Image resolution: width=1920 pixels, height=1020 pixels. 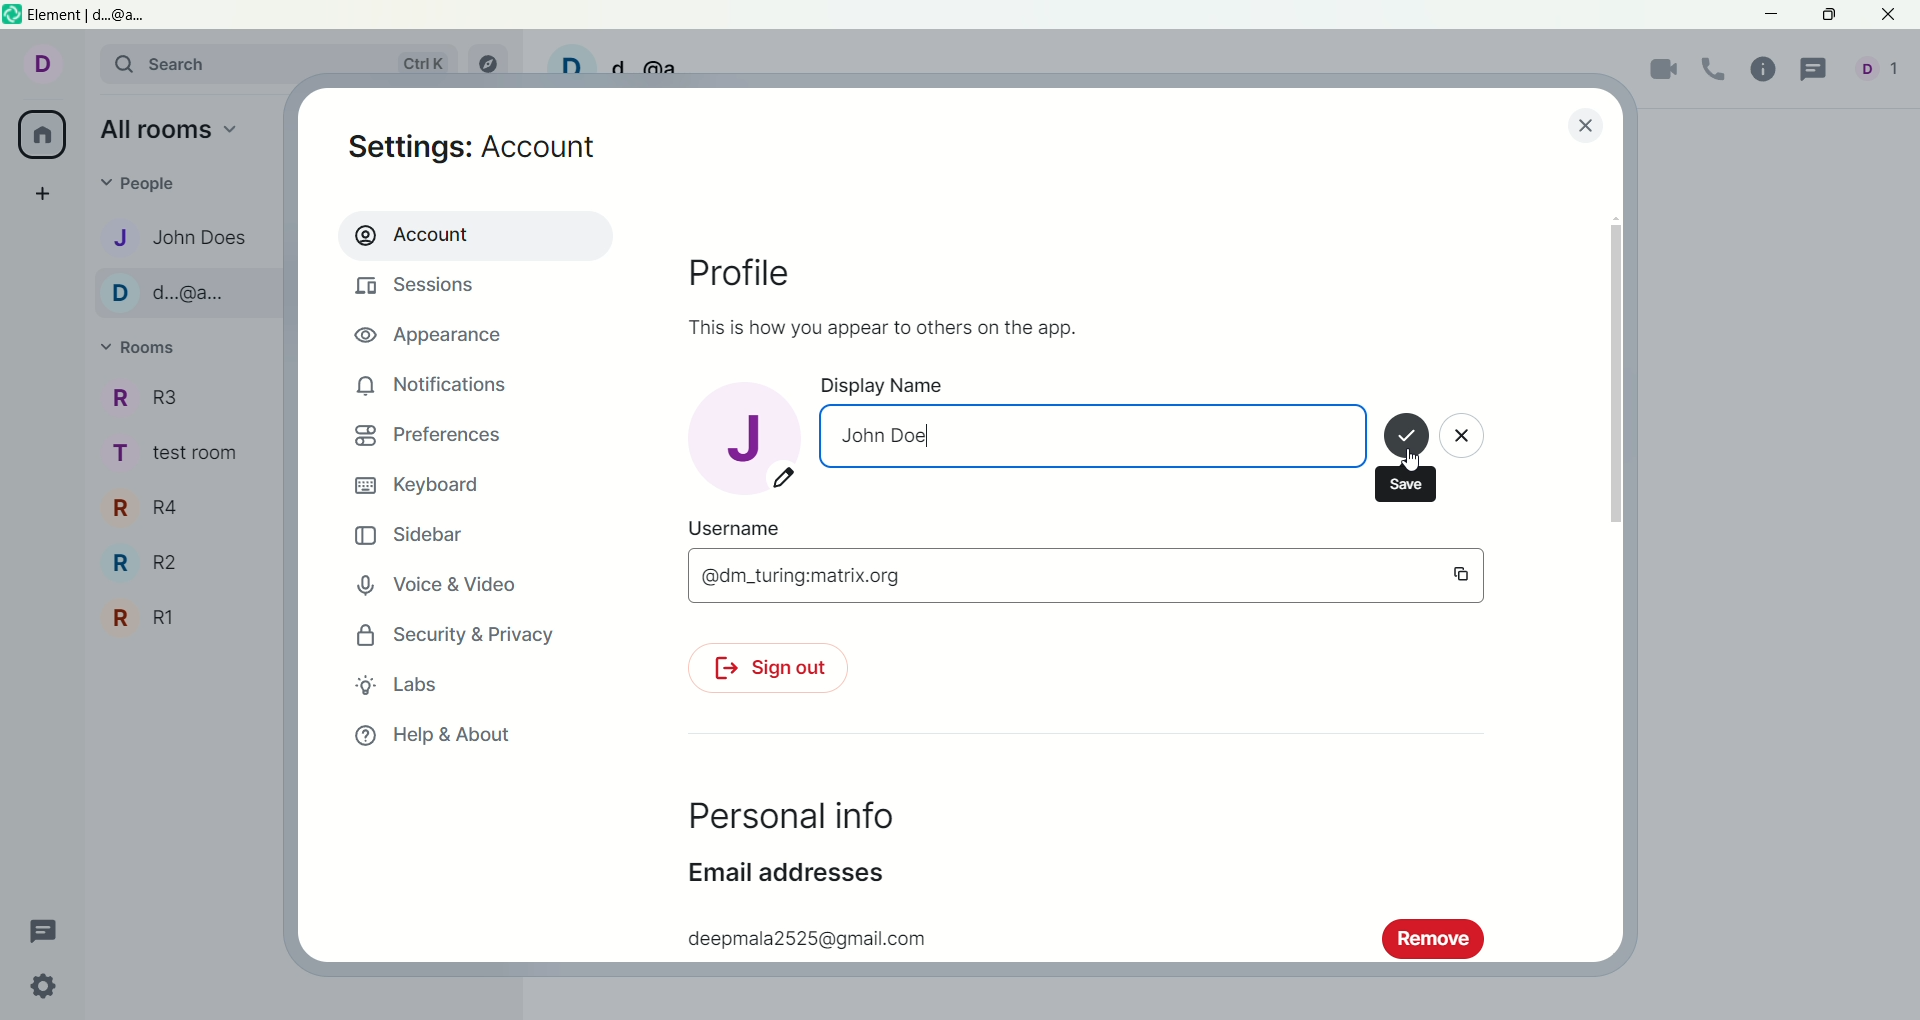 I want to click on personal info, so click(x=788, y=818).